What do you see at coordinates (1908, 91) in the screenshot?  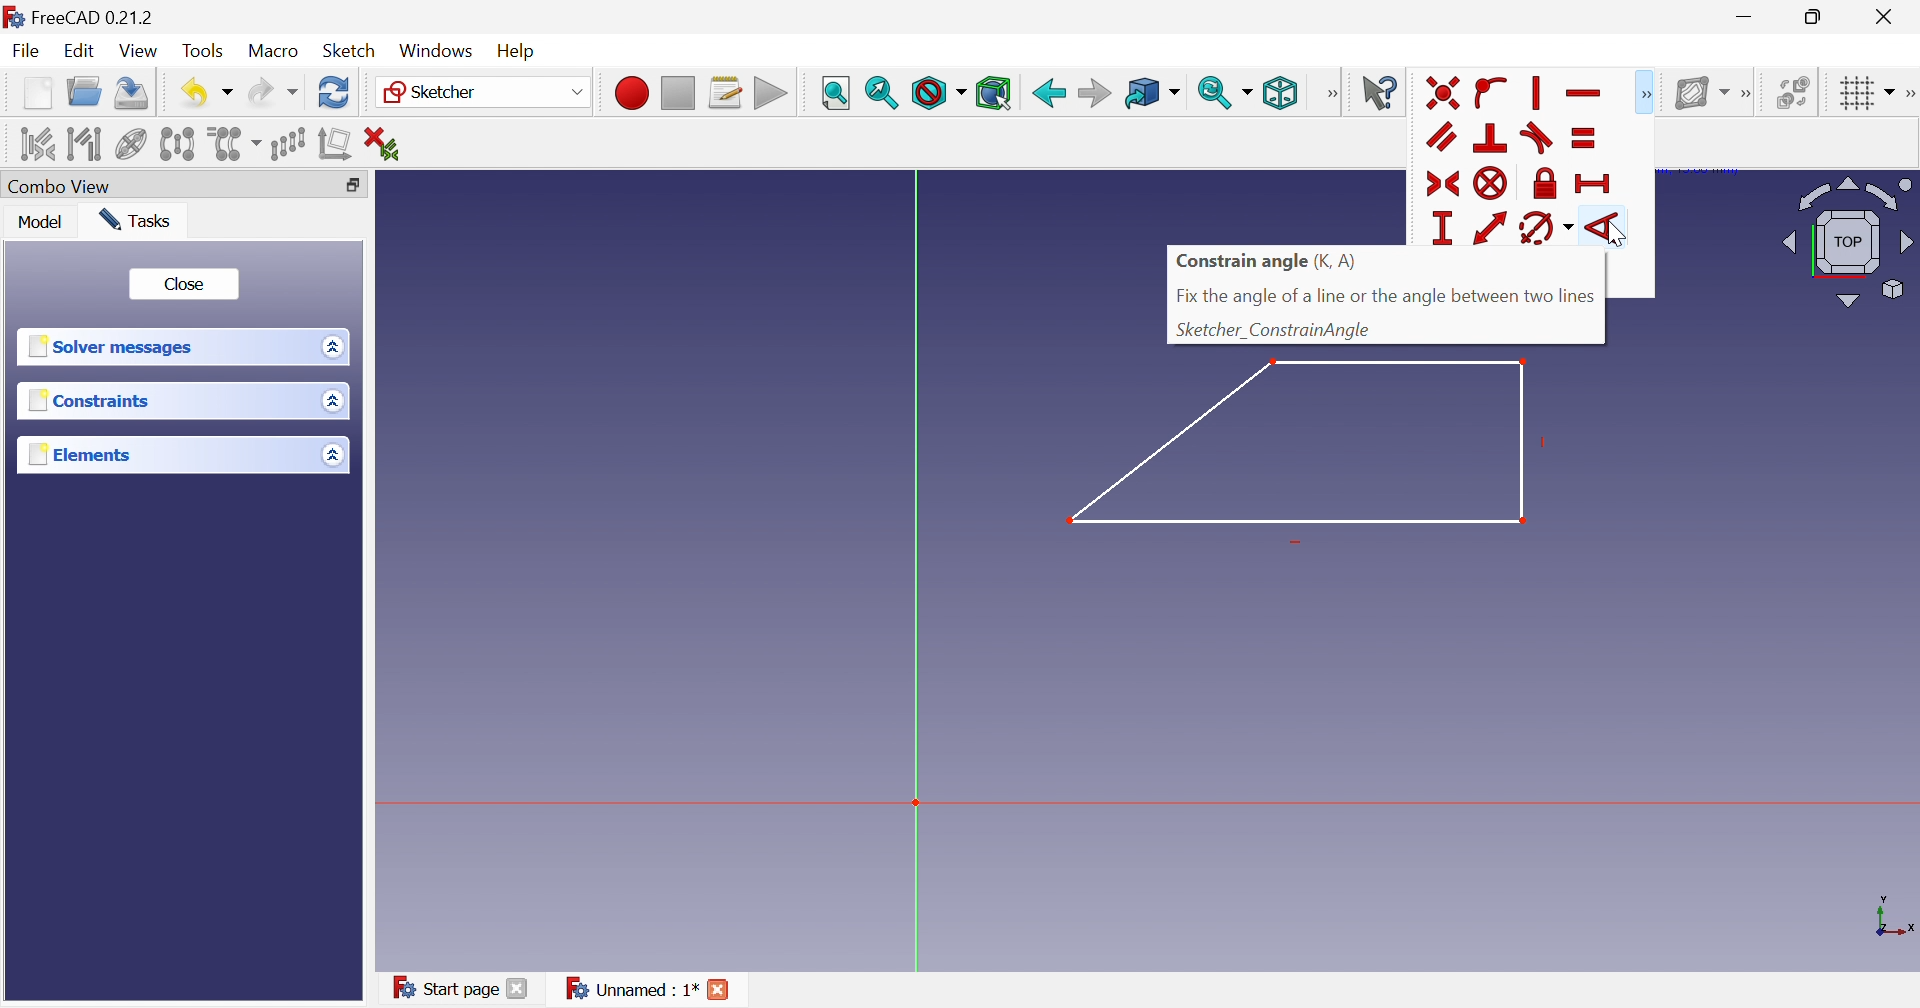 I see `More` at bounding box center [1908, 91].